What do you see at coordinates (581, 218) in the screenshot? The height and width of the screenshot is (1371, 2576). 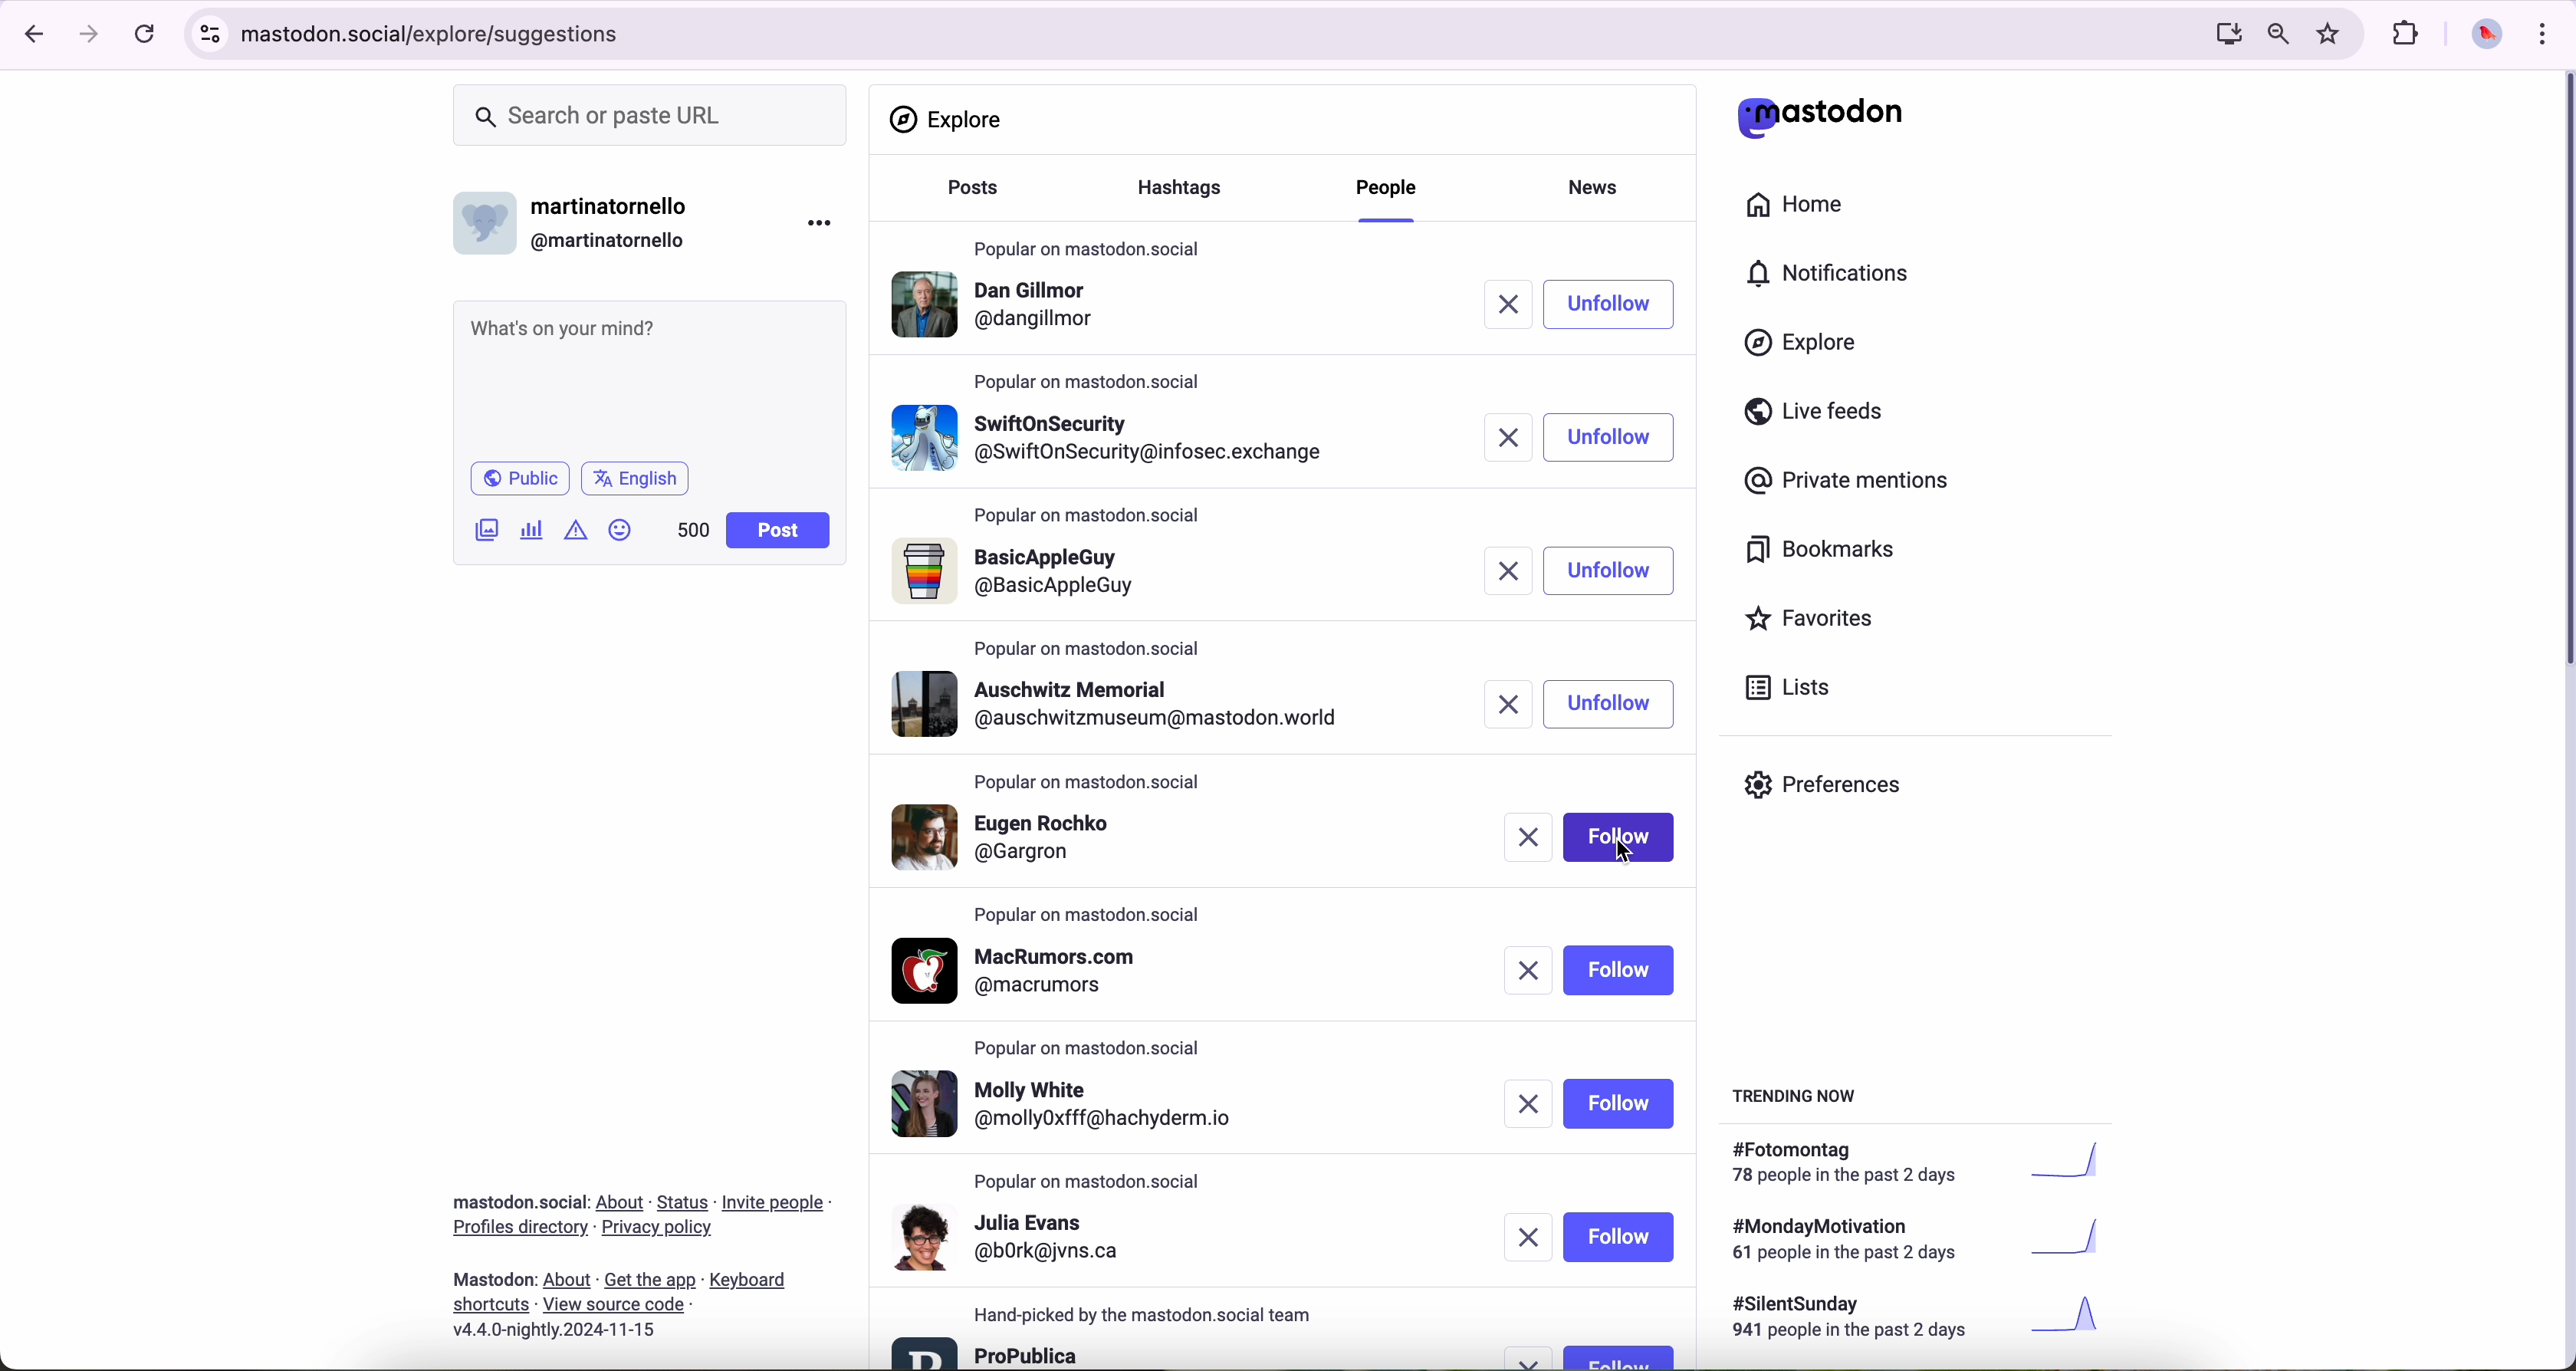 I see `username` at bounding box center [581, 218].